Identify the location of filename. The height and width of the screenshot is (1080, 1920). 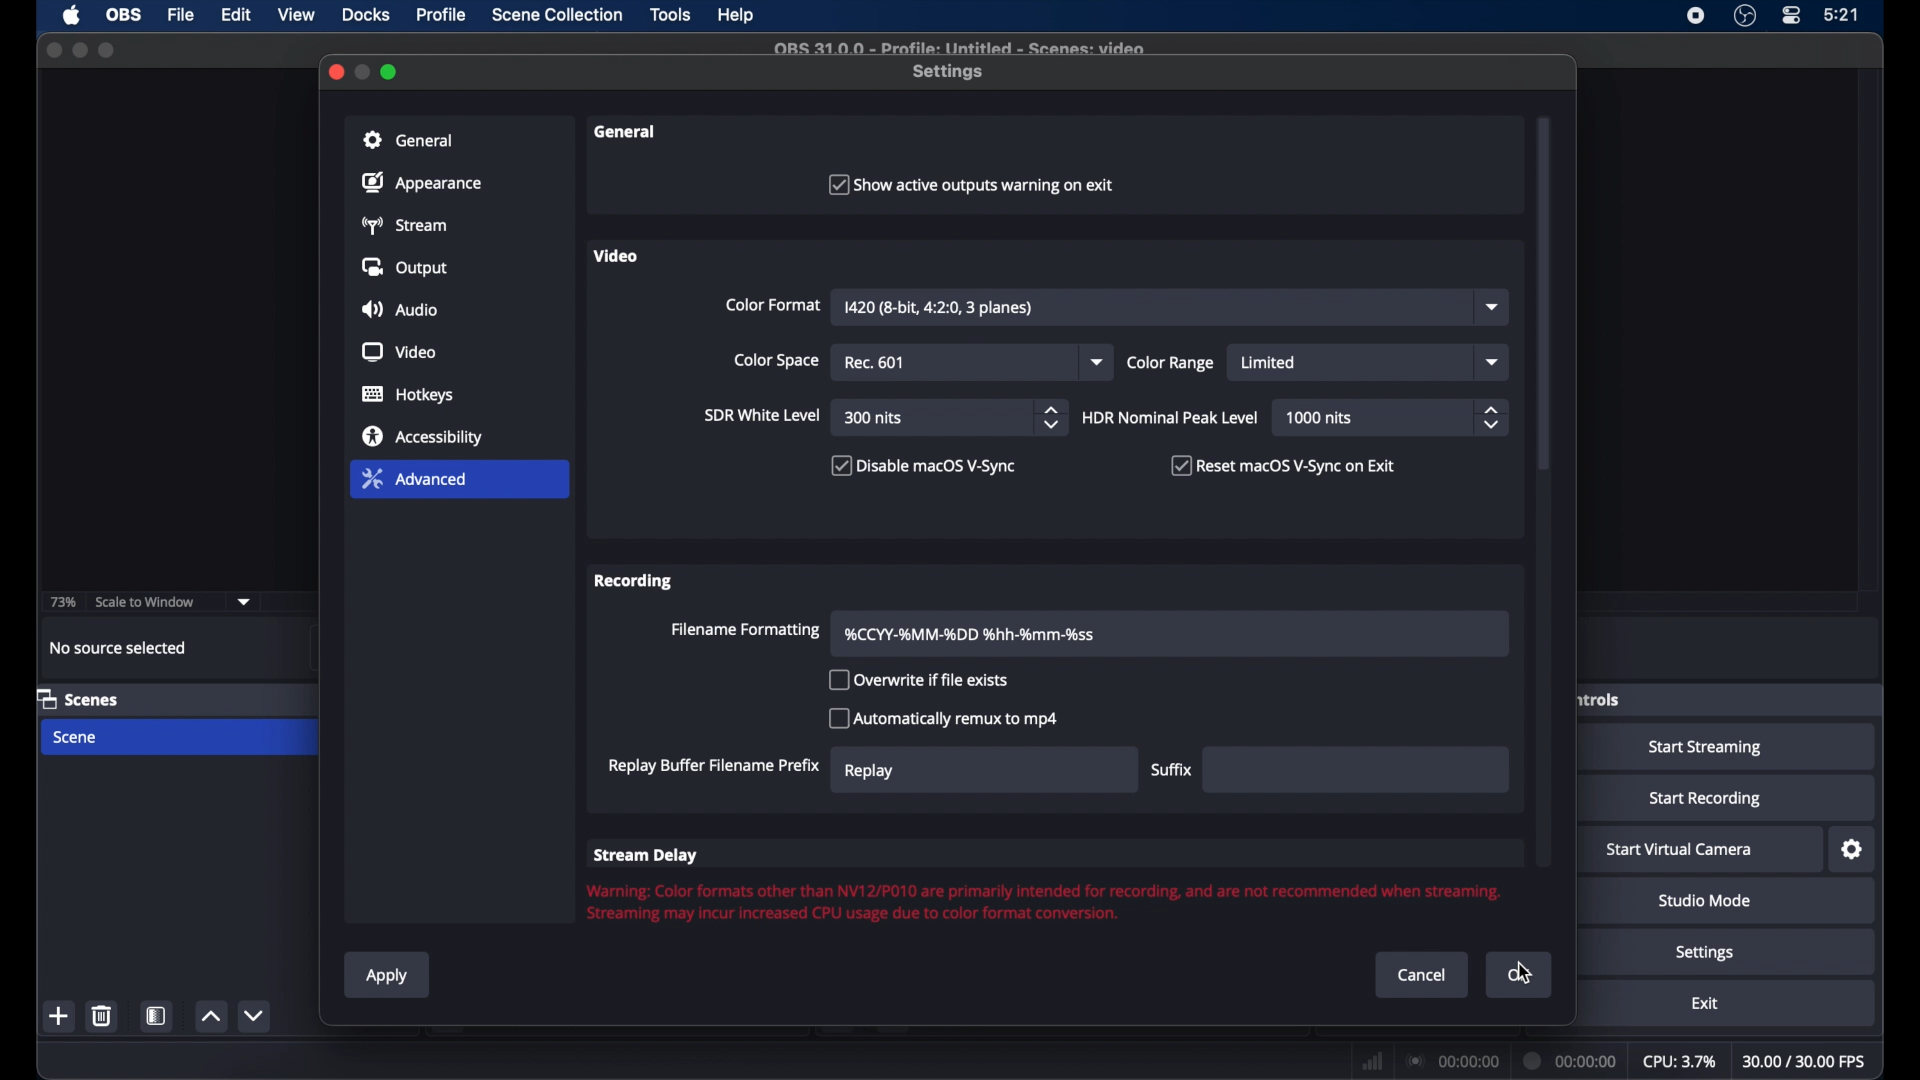
(968, 635).